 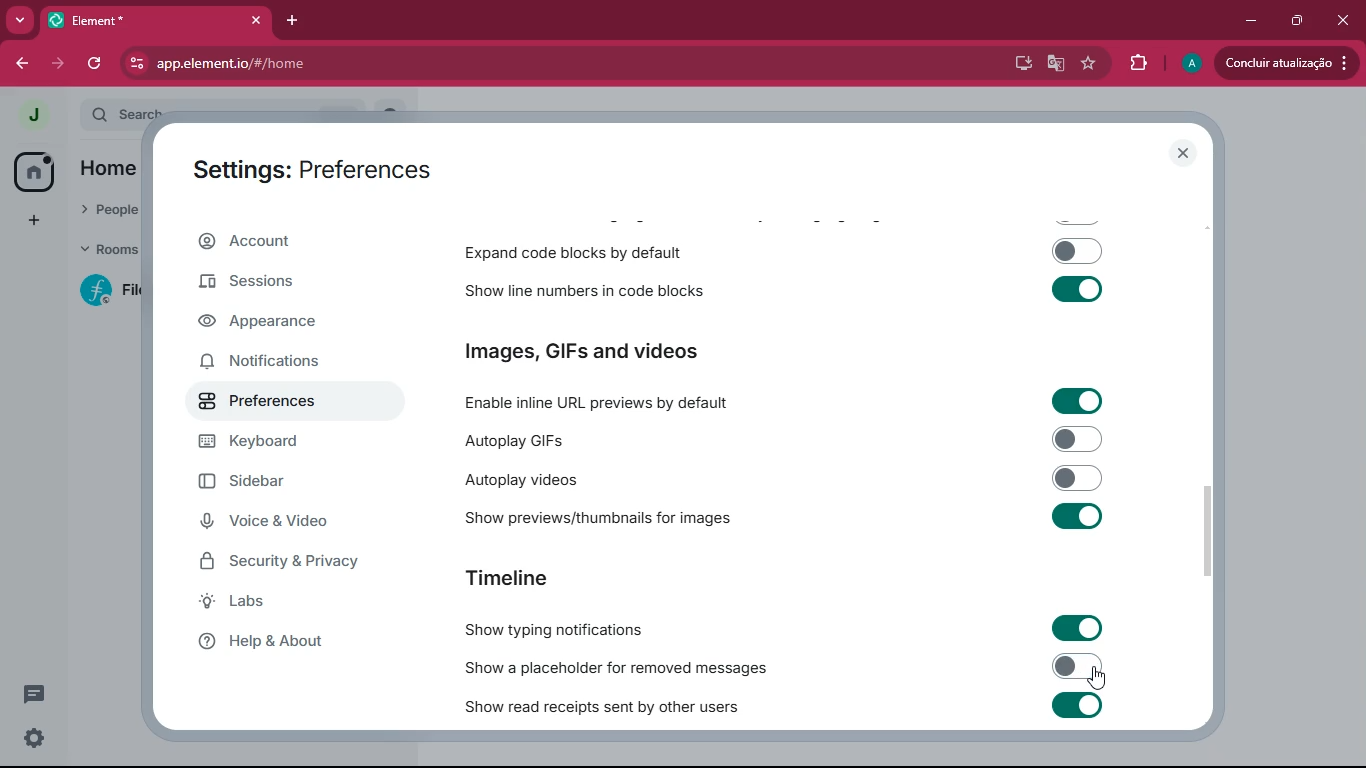 I want to click on autoplay GIFs, so click(x=622, y=442).